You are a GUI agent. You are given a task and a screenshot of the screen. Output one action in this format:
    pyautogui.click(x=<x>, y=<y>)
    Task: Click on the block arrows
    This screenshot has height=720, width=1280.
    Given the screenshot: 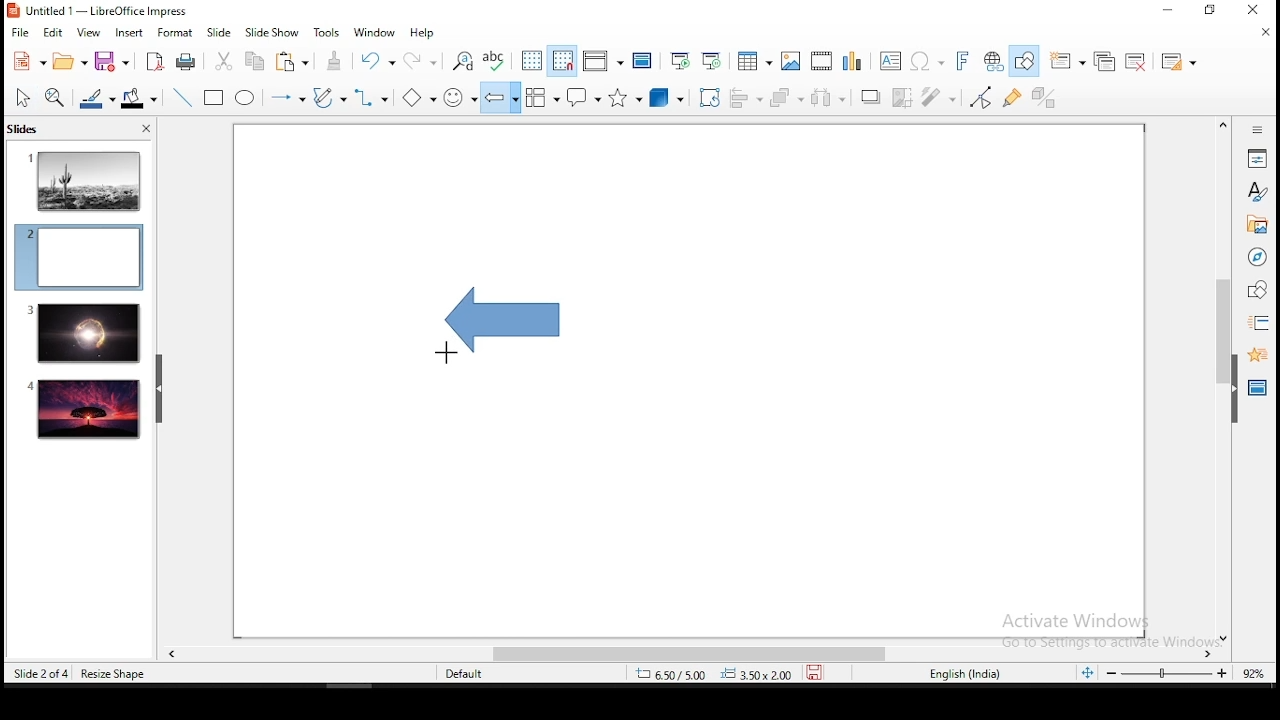 What is the action you would take?
    pyautogui.click(x=500, y=98)
    